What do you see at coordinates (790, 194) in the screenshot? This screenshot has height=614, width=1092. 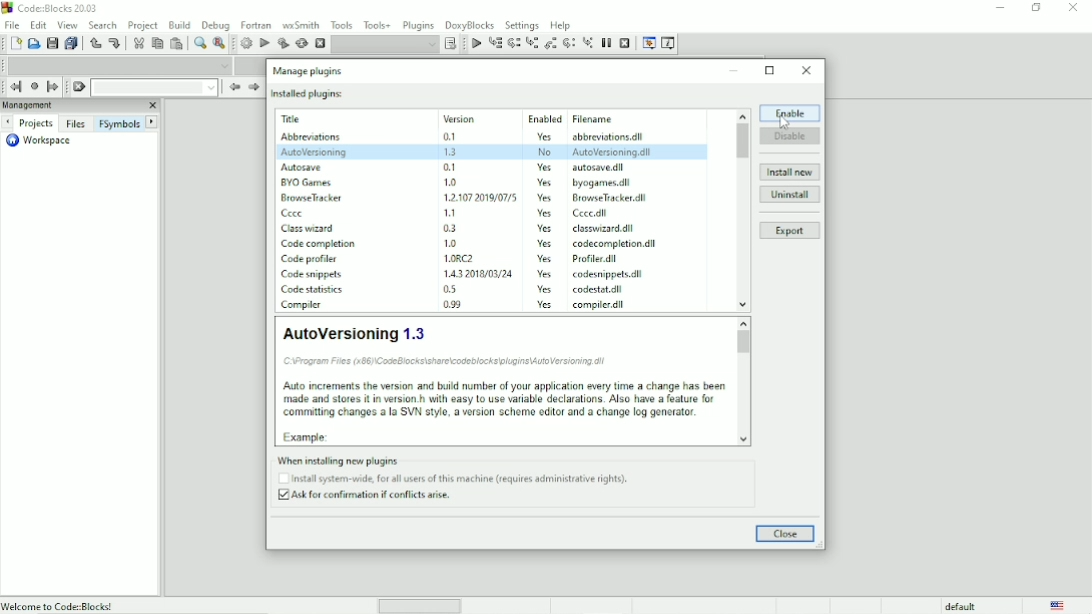 I see `uninstall` at bounding box center [790, 194].